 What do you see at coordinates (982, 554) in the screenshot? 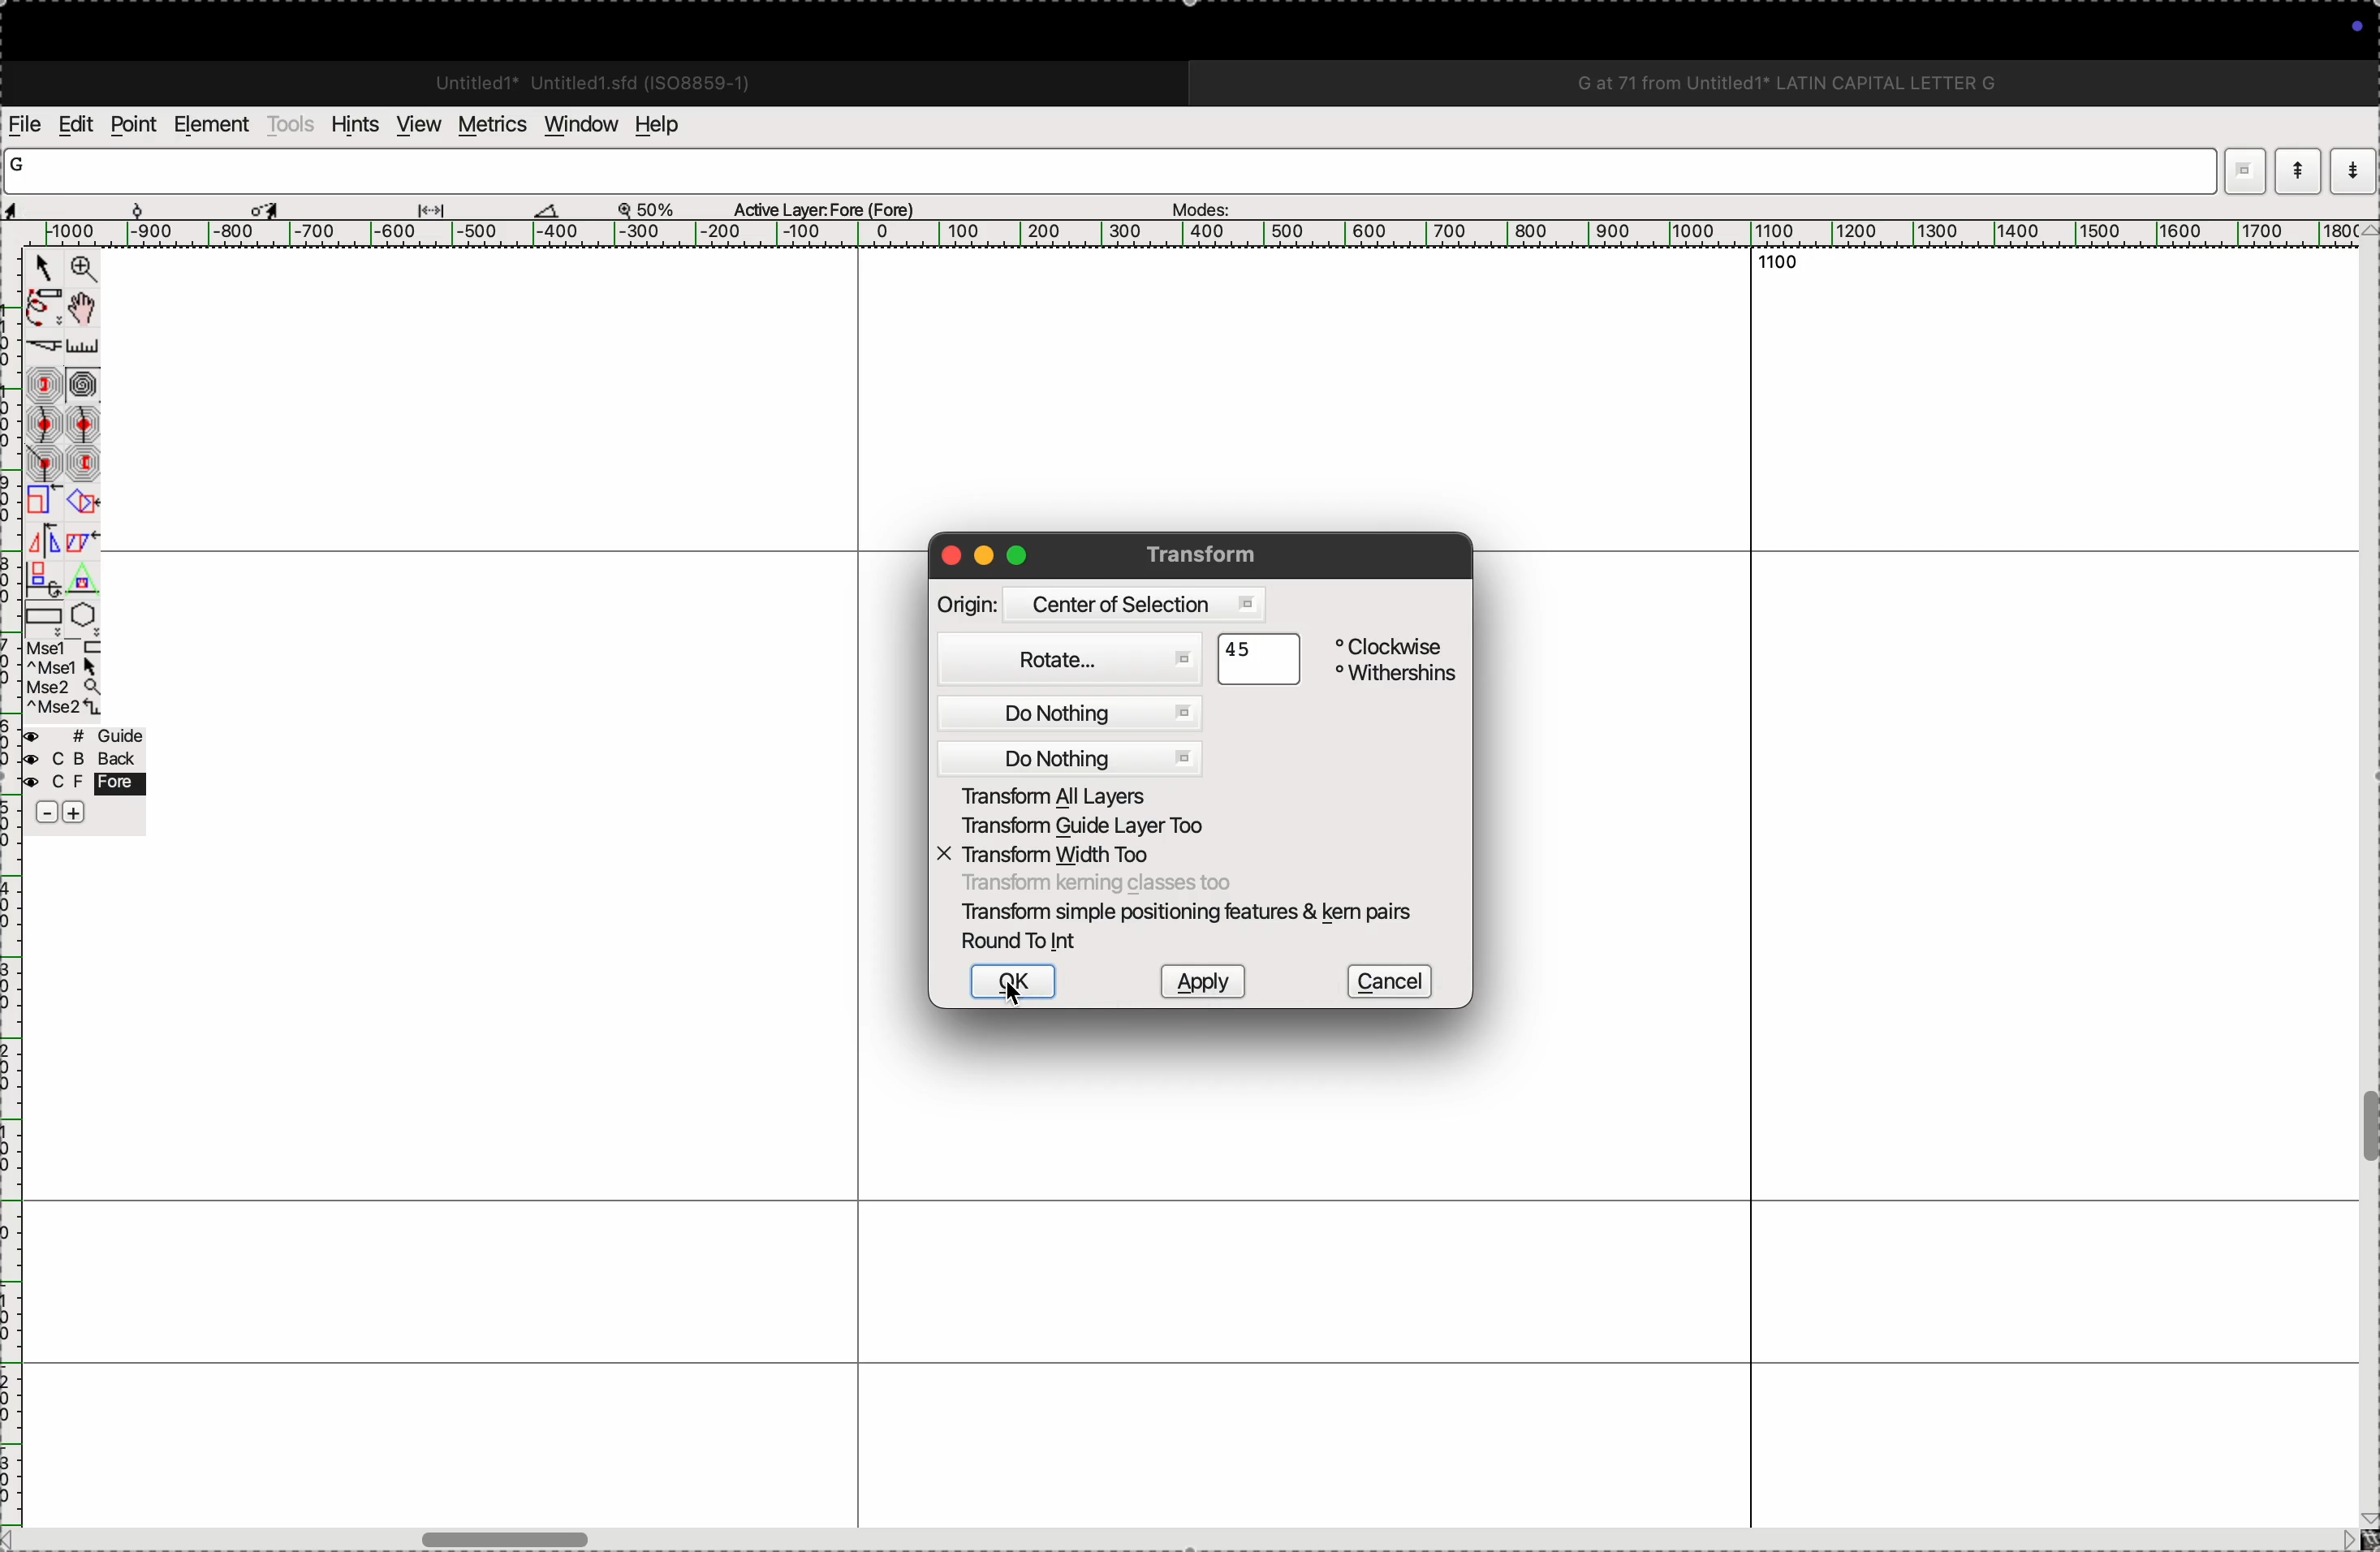
I see `minimize` at bounding box center [982, 554].